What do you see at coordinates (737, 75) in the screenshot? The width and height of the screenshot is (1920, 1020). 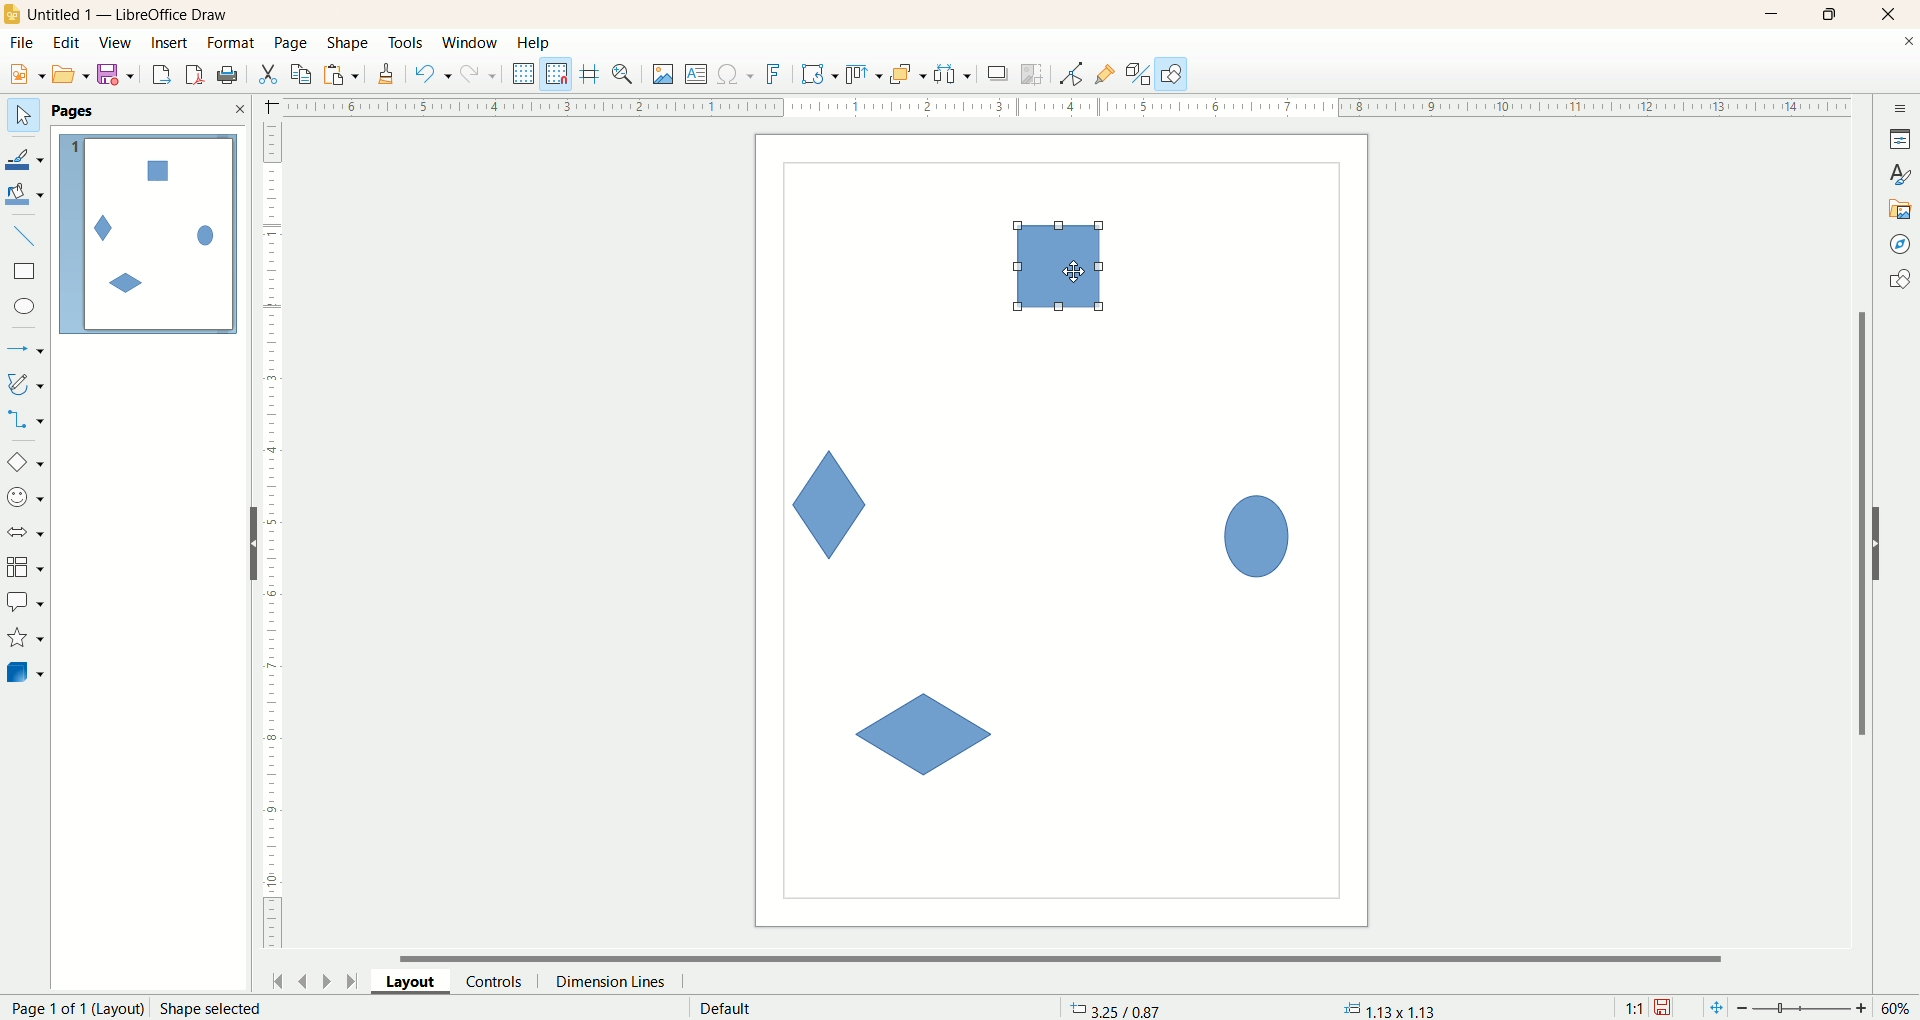 I see `special character` at bounding box center [737, 75].